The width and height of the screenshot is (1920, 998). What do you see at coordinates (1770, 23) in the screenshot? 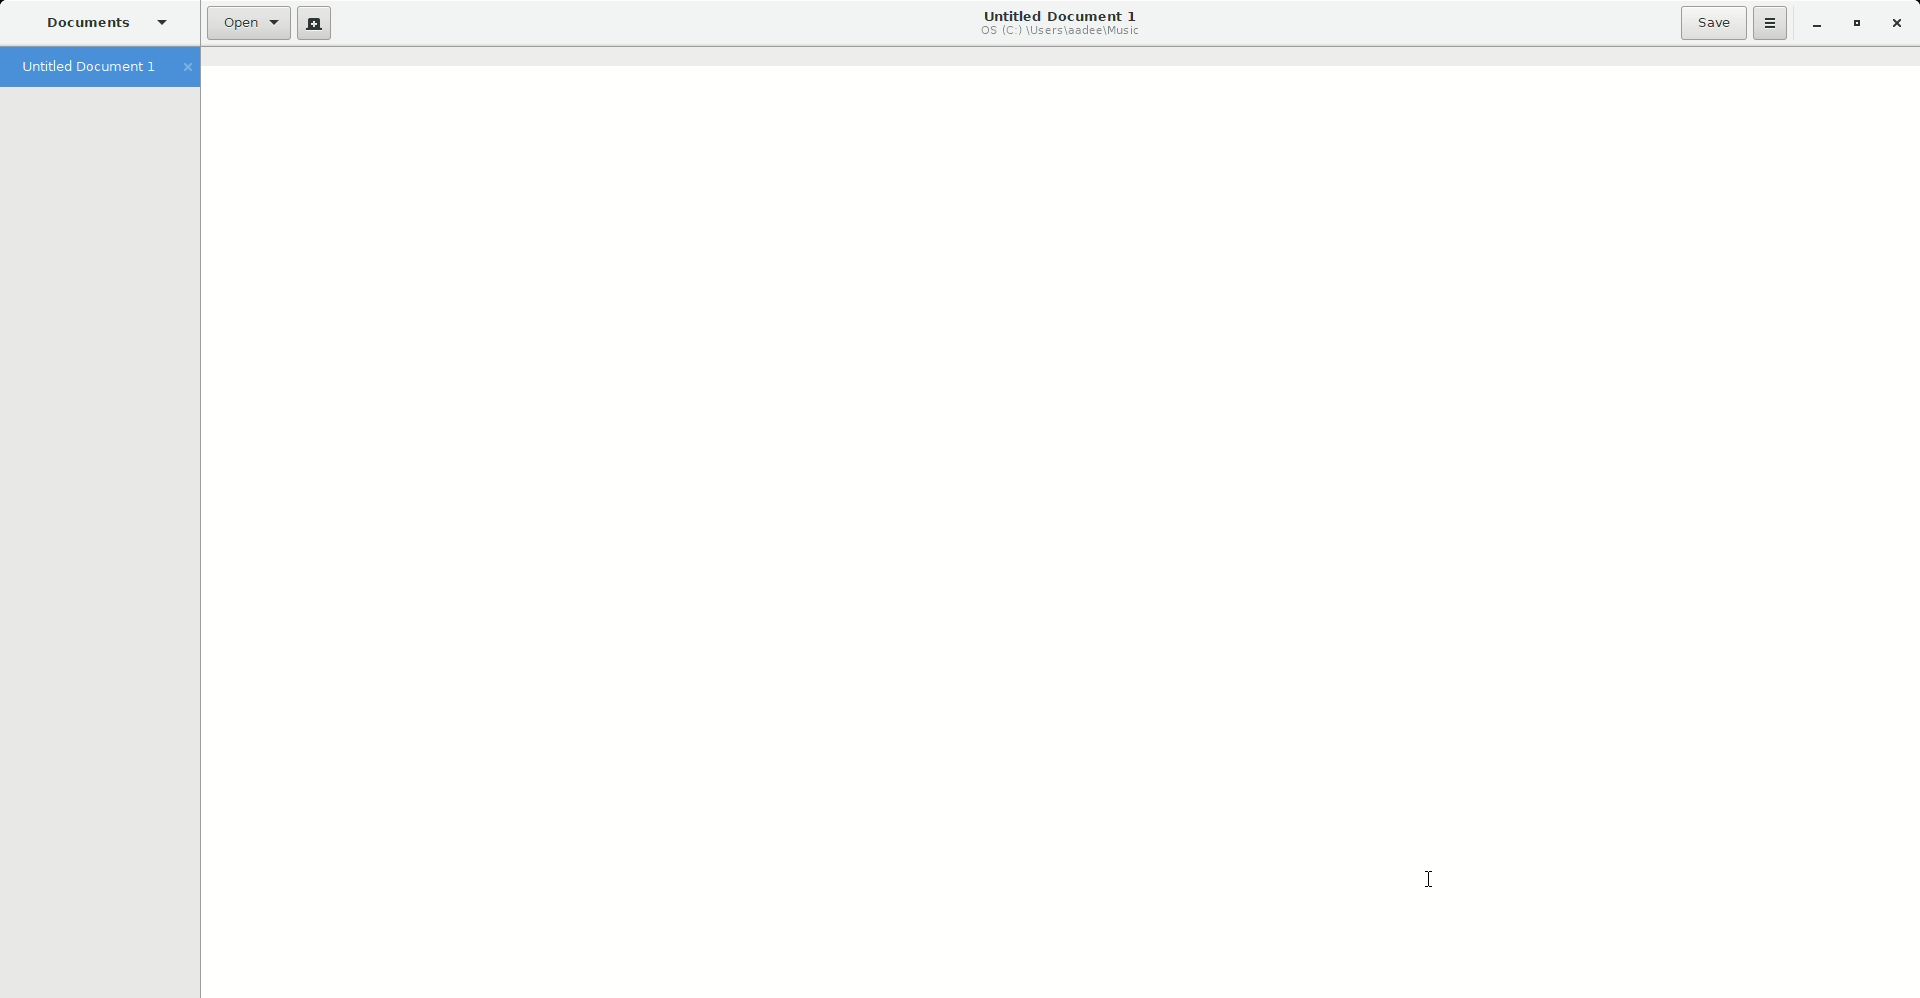
I see `Options` at bounding box center [1770, 23].